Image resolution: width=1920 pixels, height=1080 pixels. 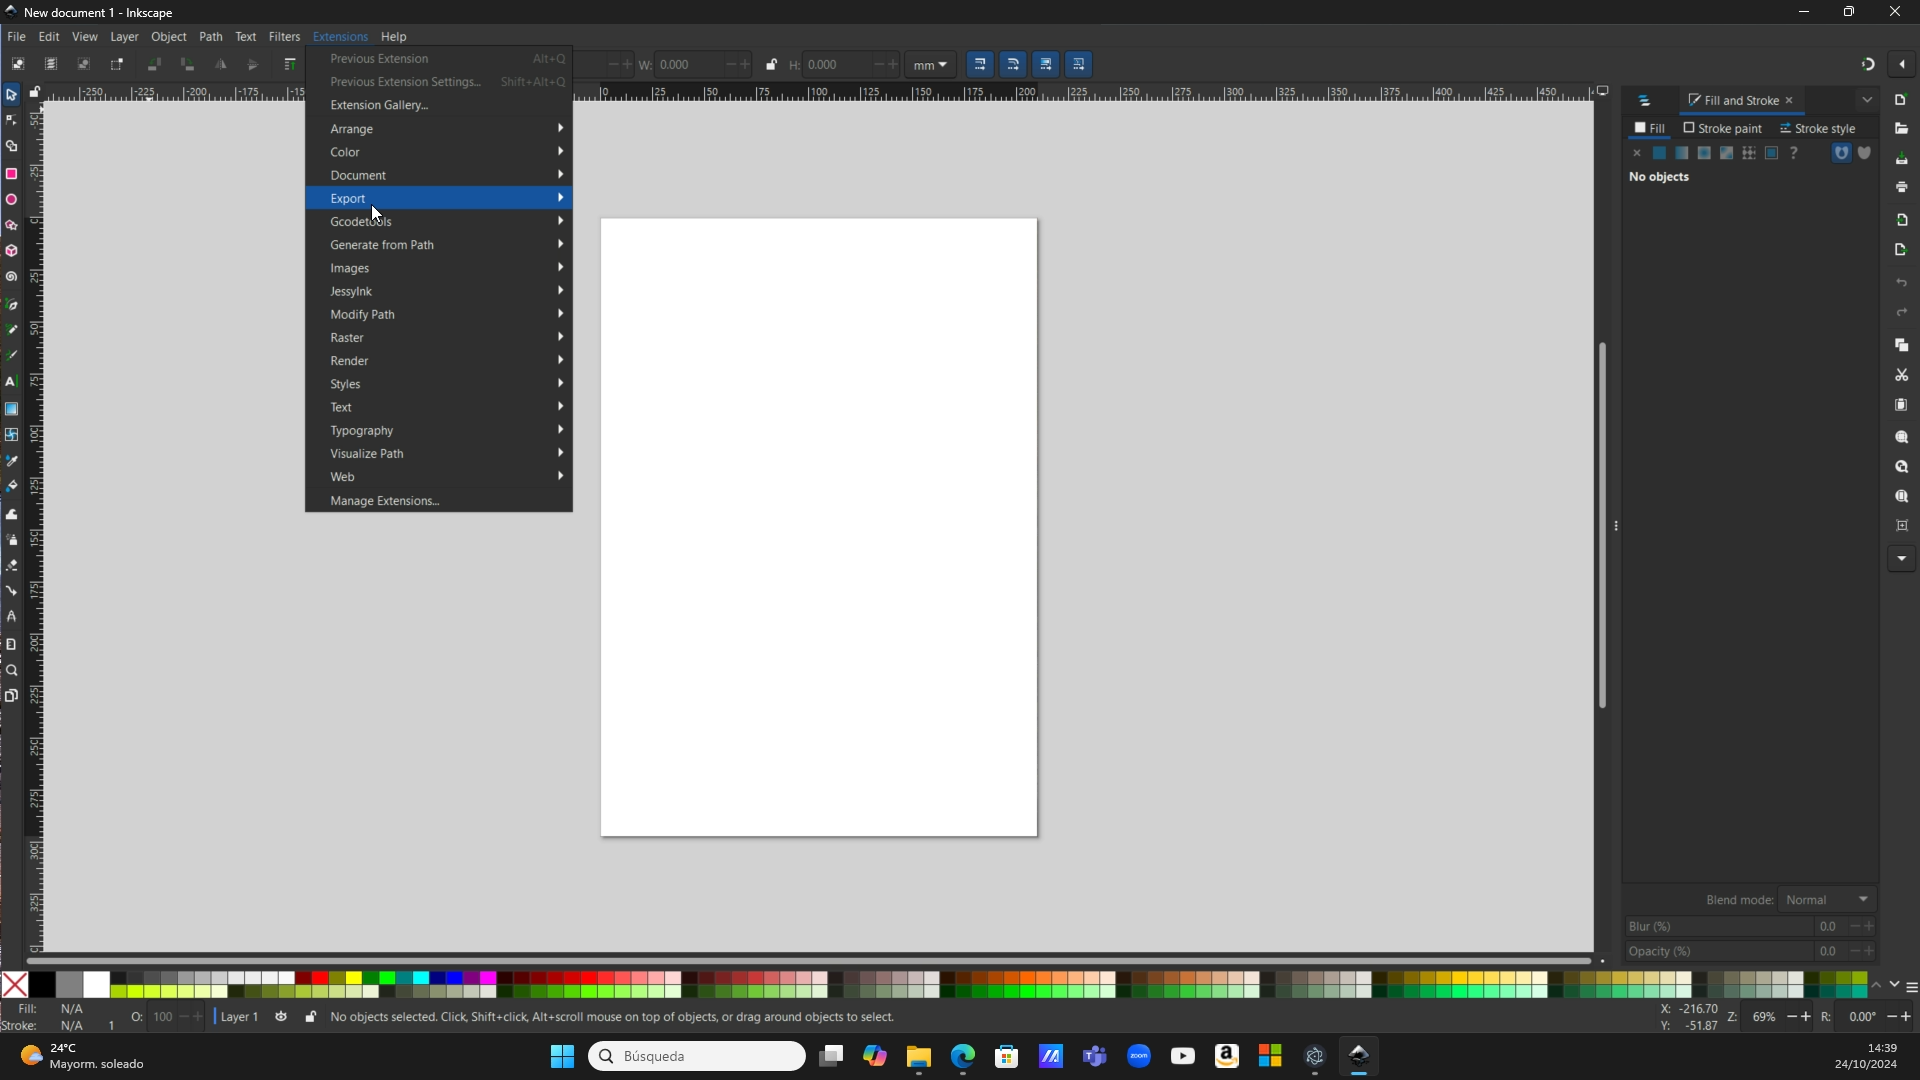 I want to click on vertical scroll bar, so click(x=1595, y=528).